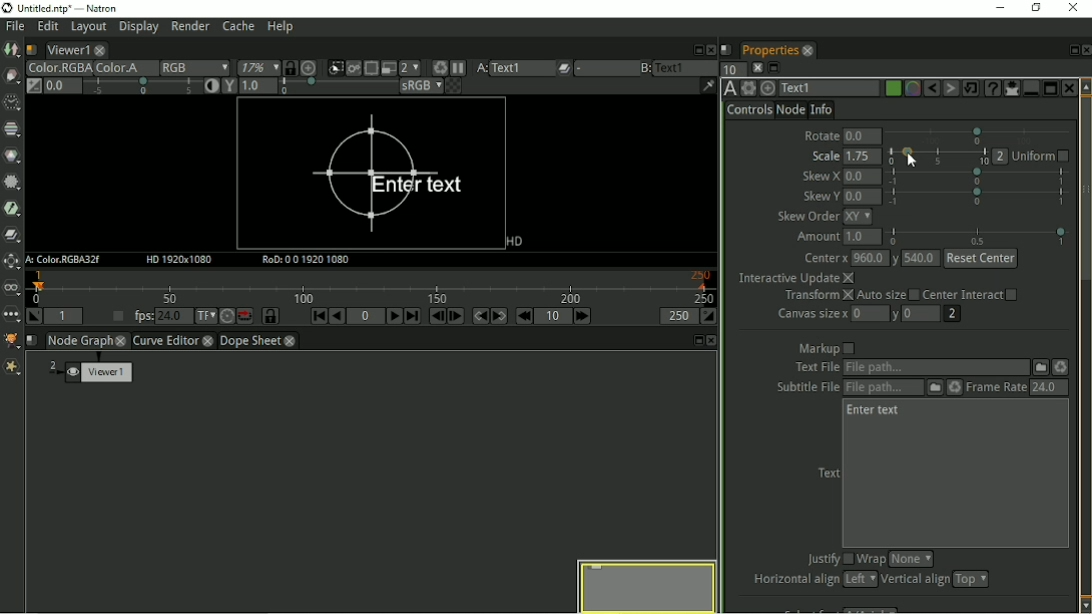 Image resolution: width=1092 pixels, height=614 pixels. What do you see at coordinates (814, 88) in the screenshot?
I see `Text` at bounding box center [814, 88].